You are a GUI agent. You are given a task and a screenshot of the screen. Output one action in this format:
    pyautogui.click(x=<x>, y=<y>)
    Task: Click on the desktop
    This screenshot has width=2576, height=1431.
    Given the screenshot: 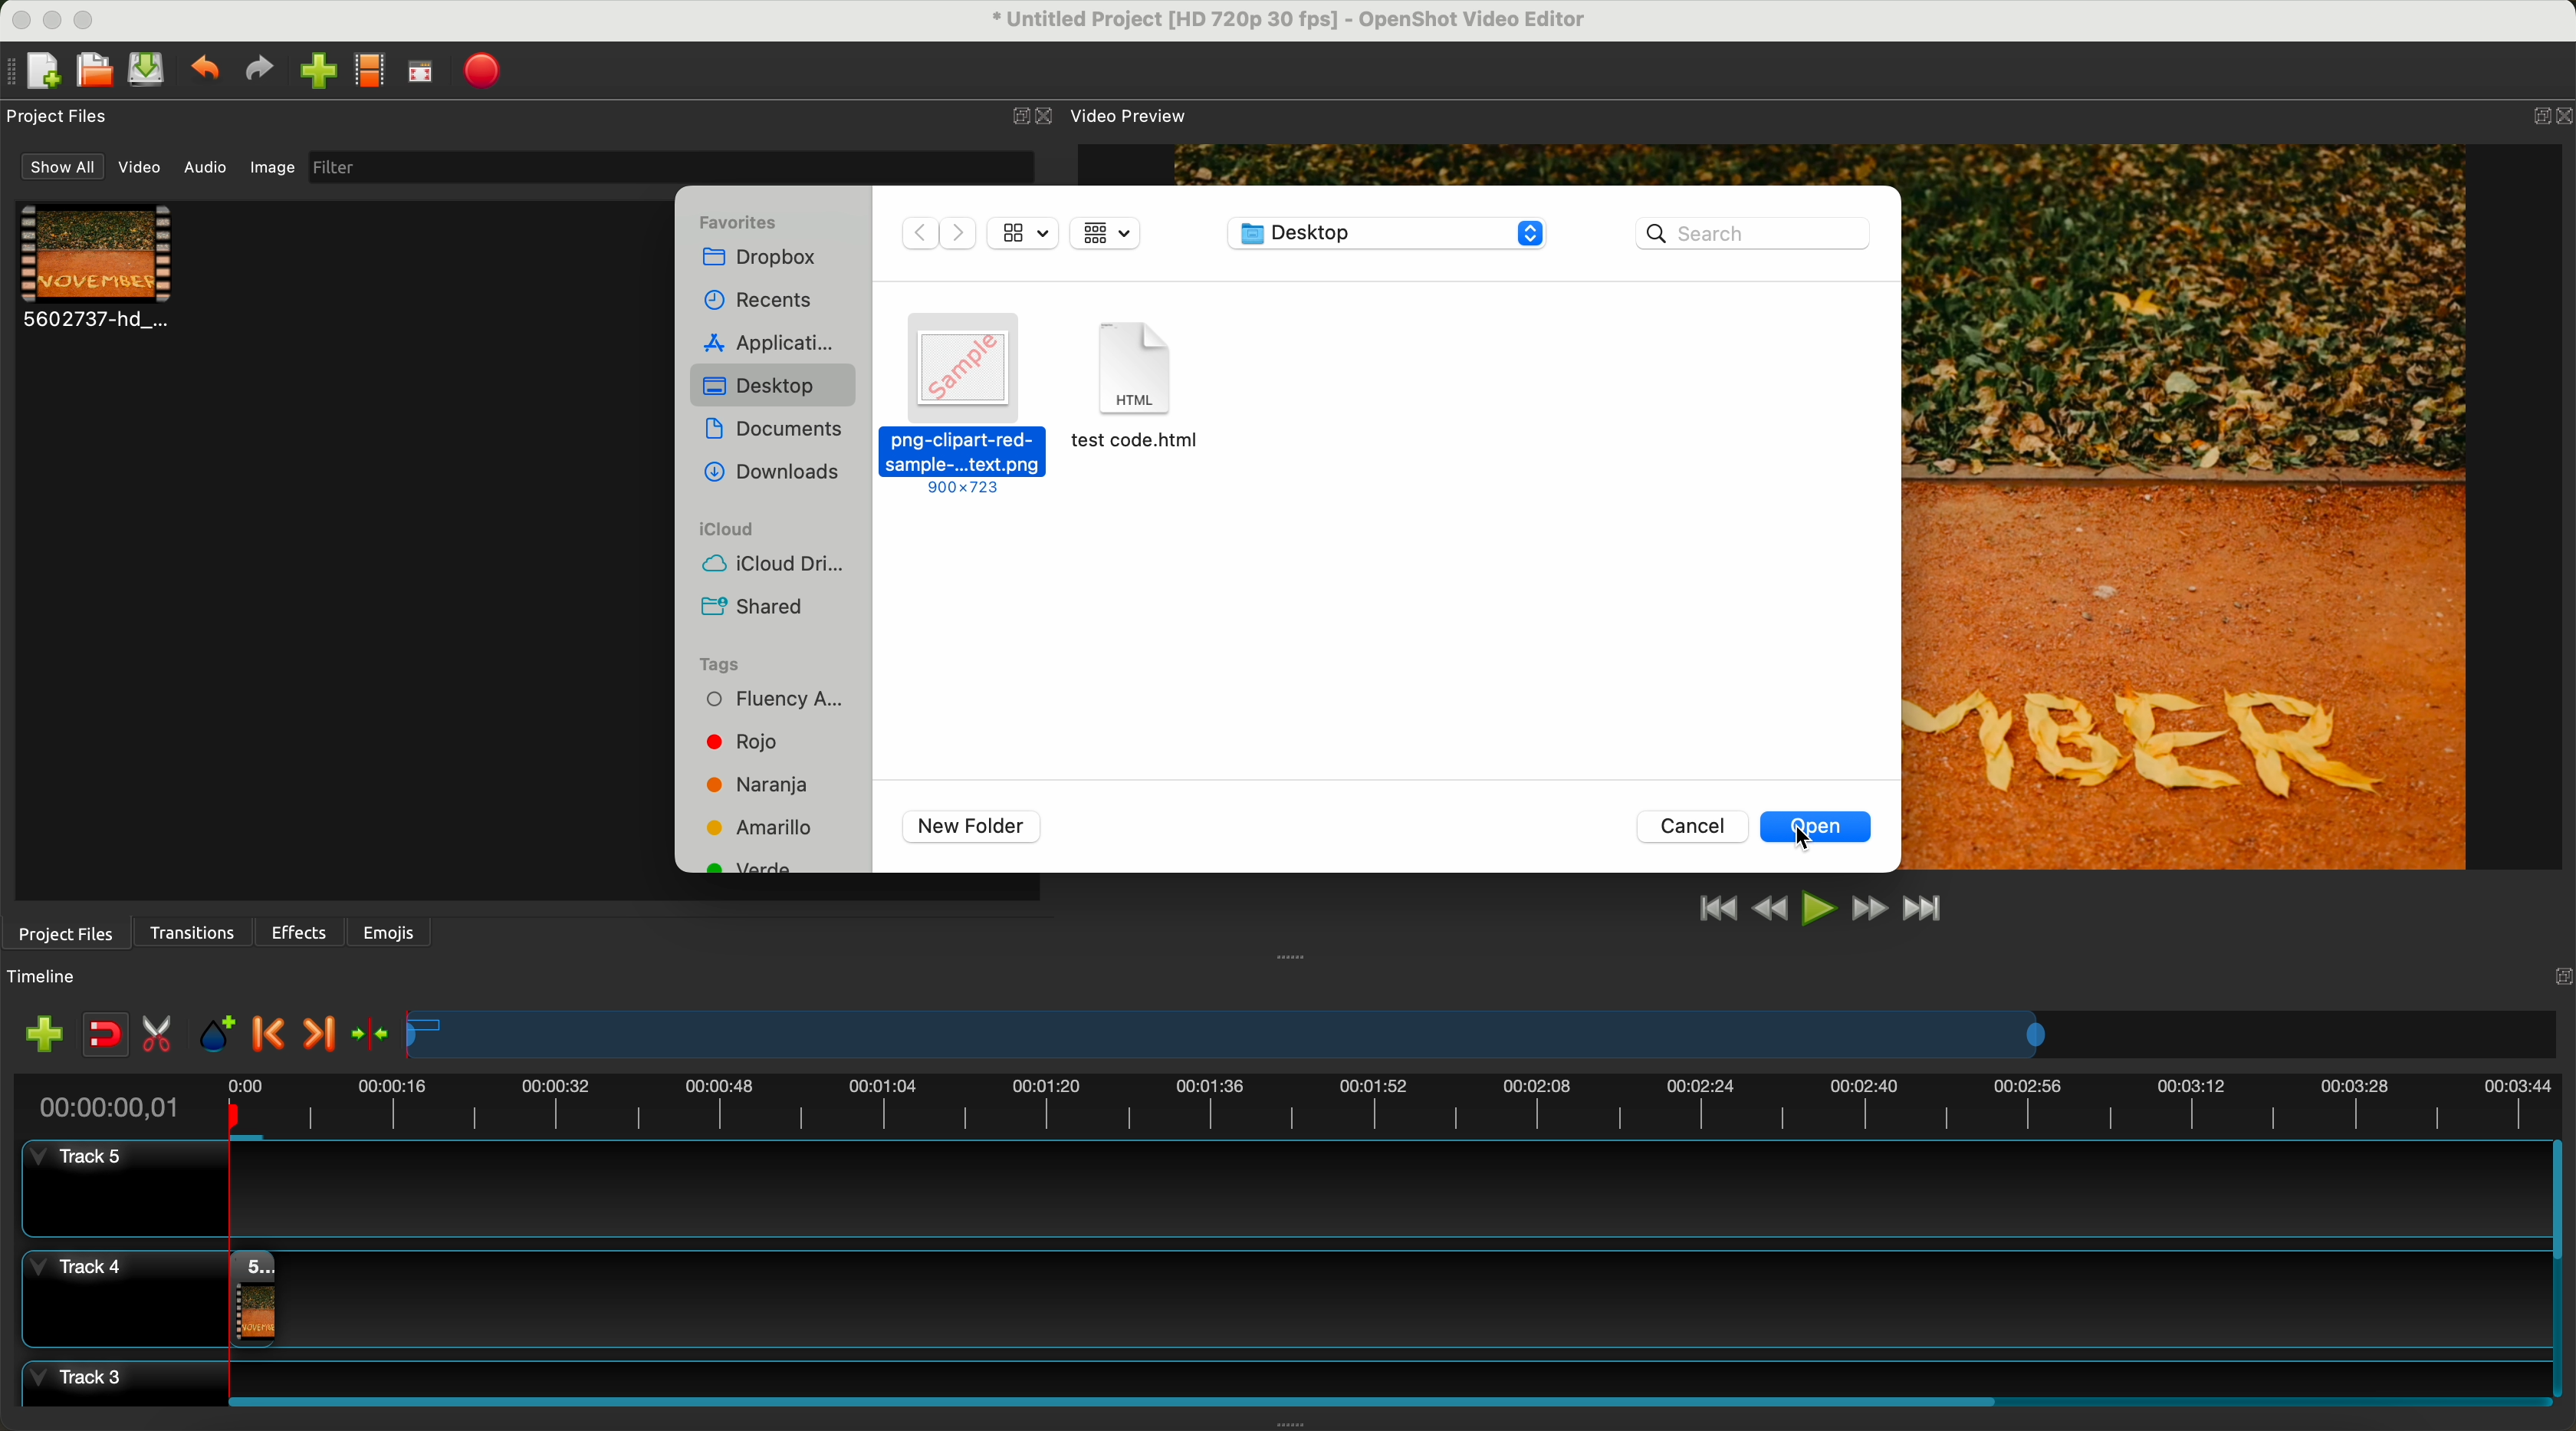 What is the action you would take?
    pyautogui.click(x=773, y=386)
    